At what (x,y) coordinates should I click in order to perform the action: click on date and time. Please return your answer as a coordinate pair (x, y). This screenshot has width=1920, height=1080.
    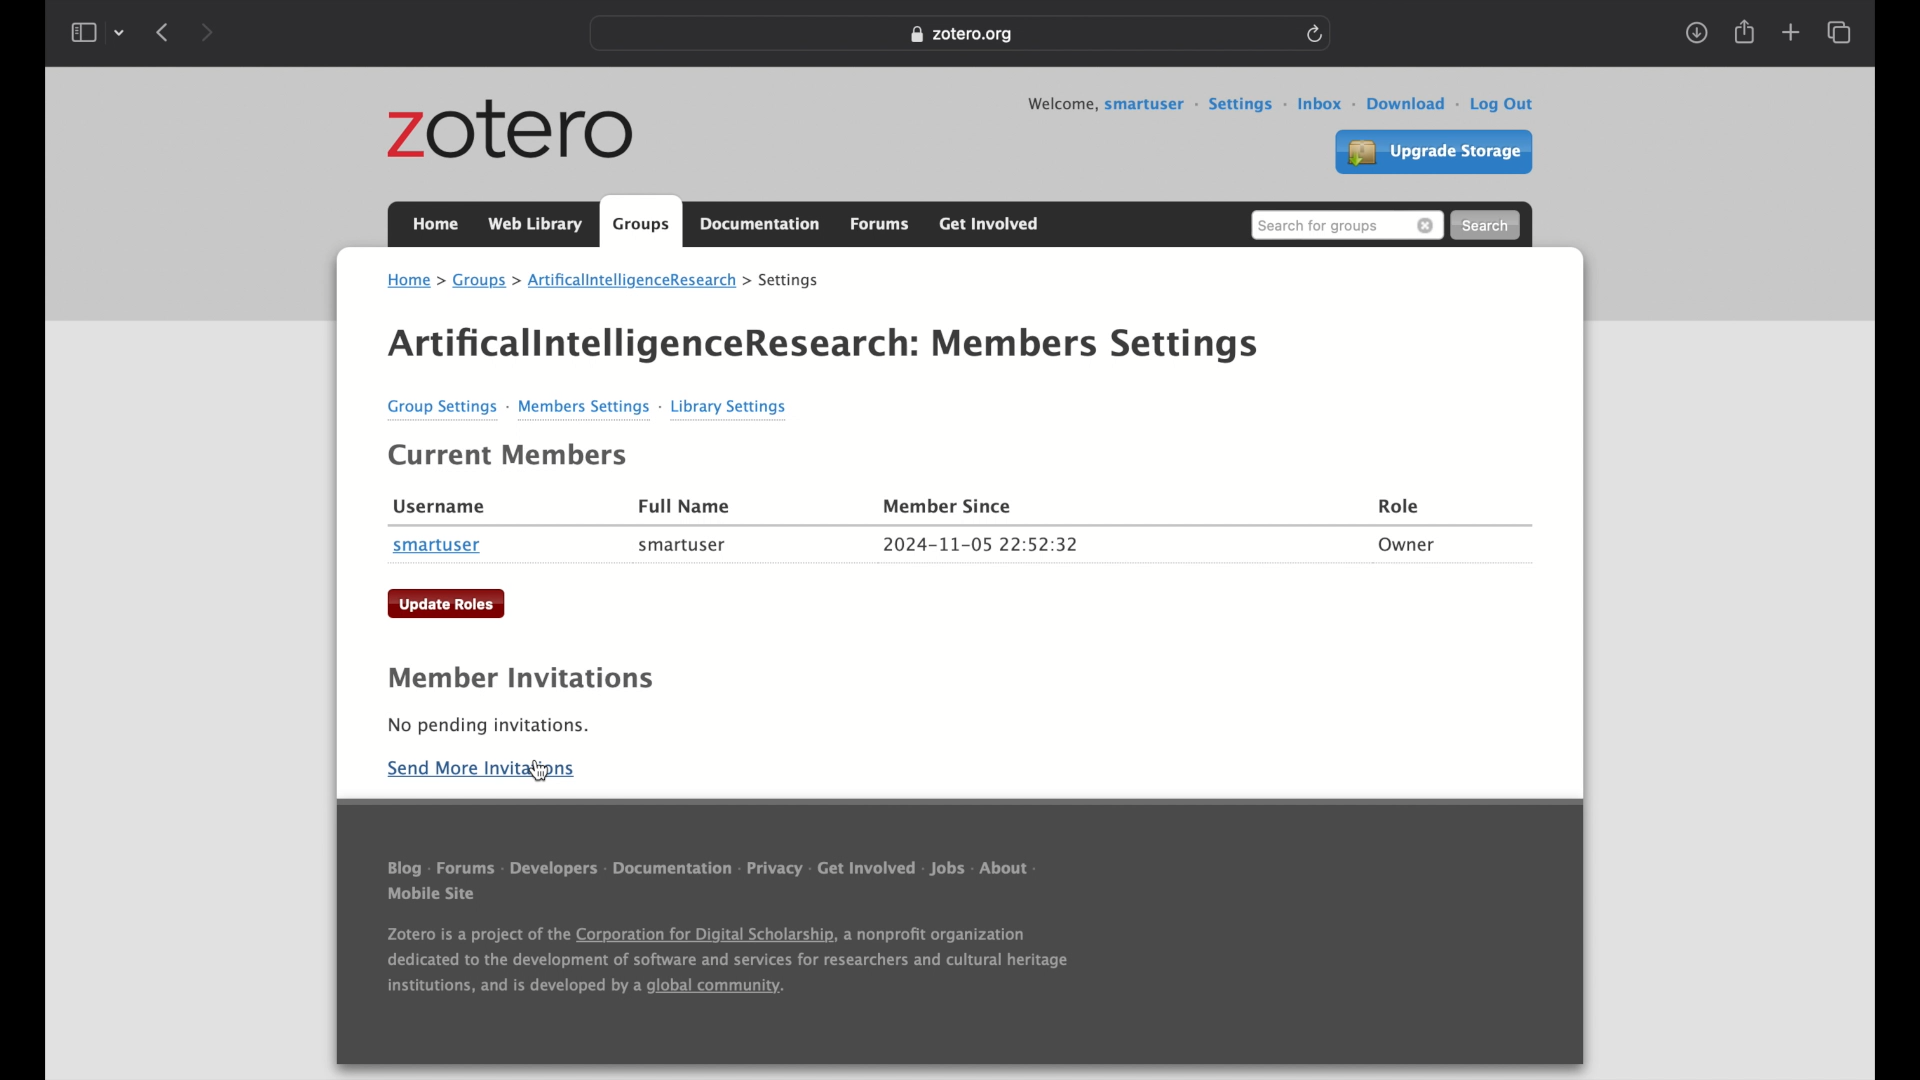
    Looking at the image, I should click on (981, 544).